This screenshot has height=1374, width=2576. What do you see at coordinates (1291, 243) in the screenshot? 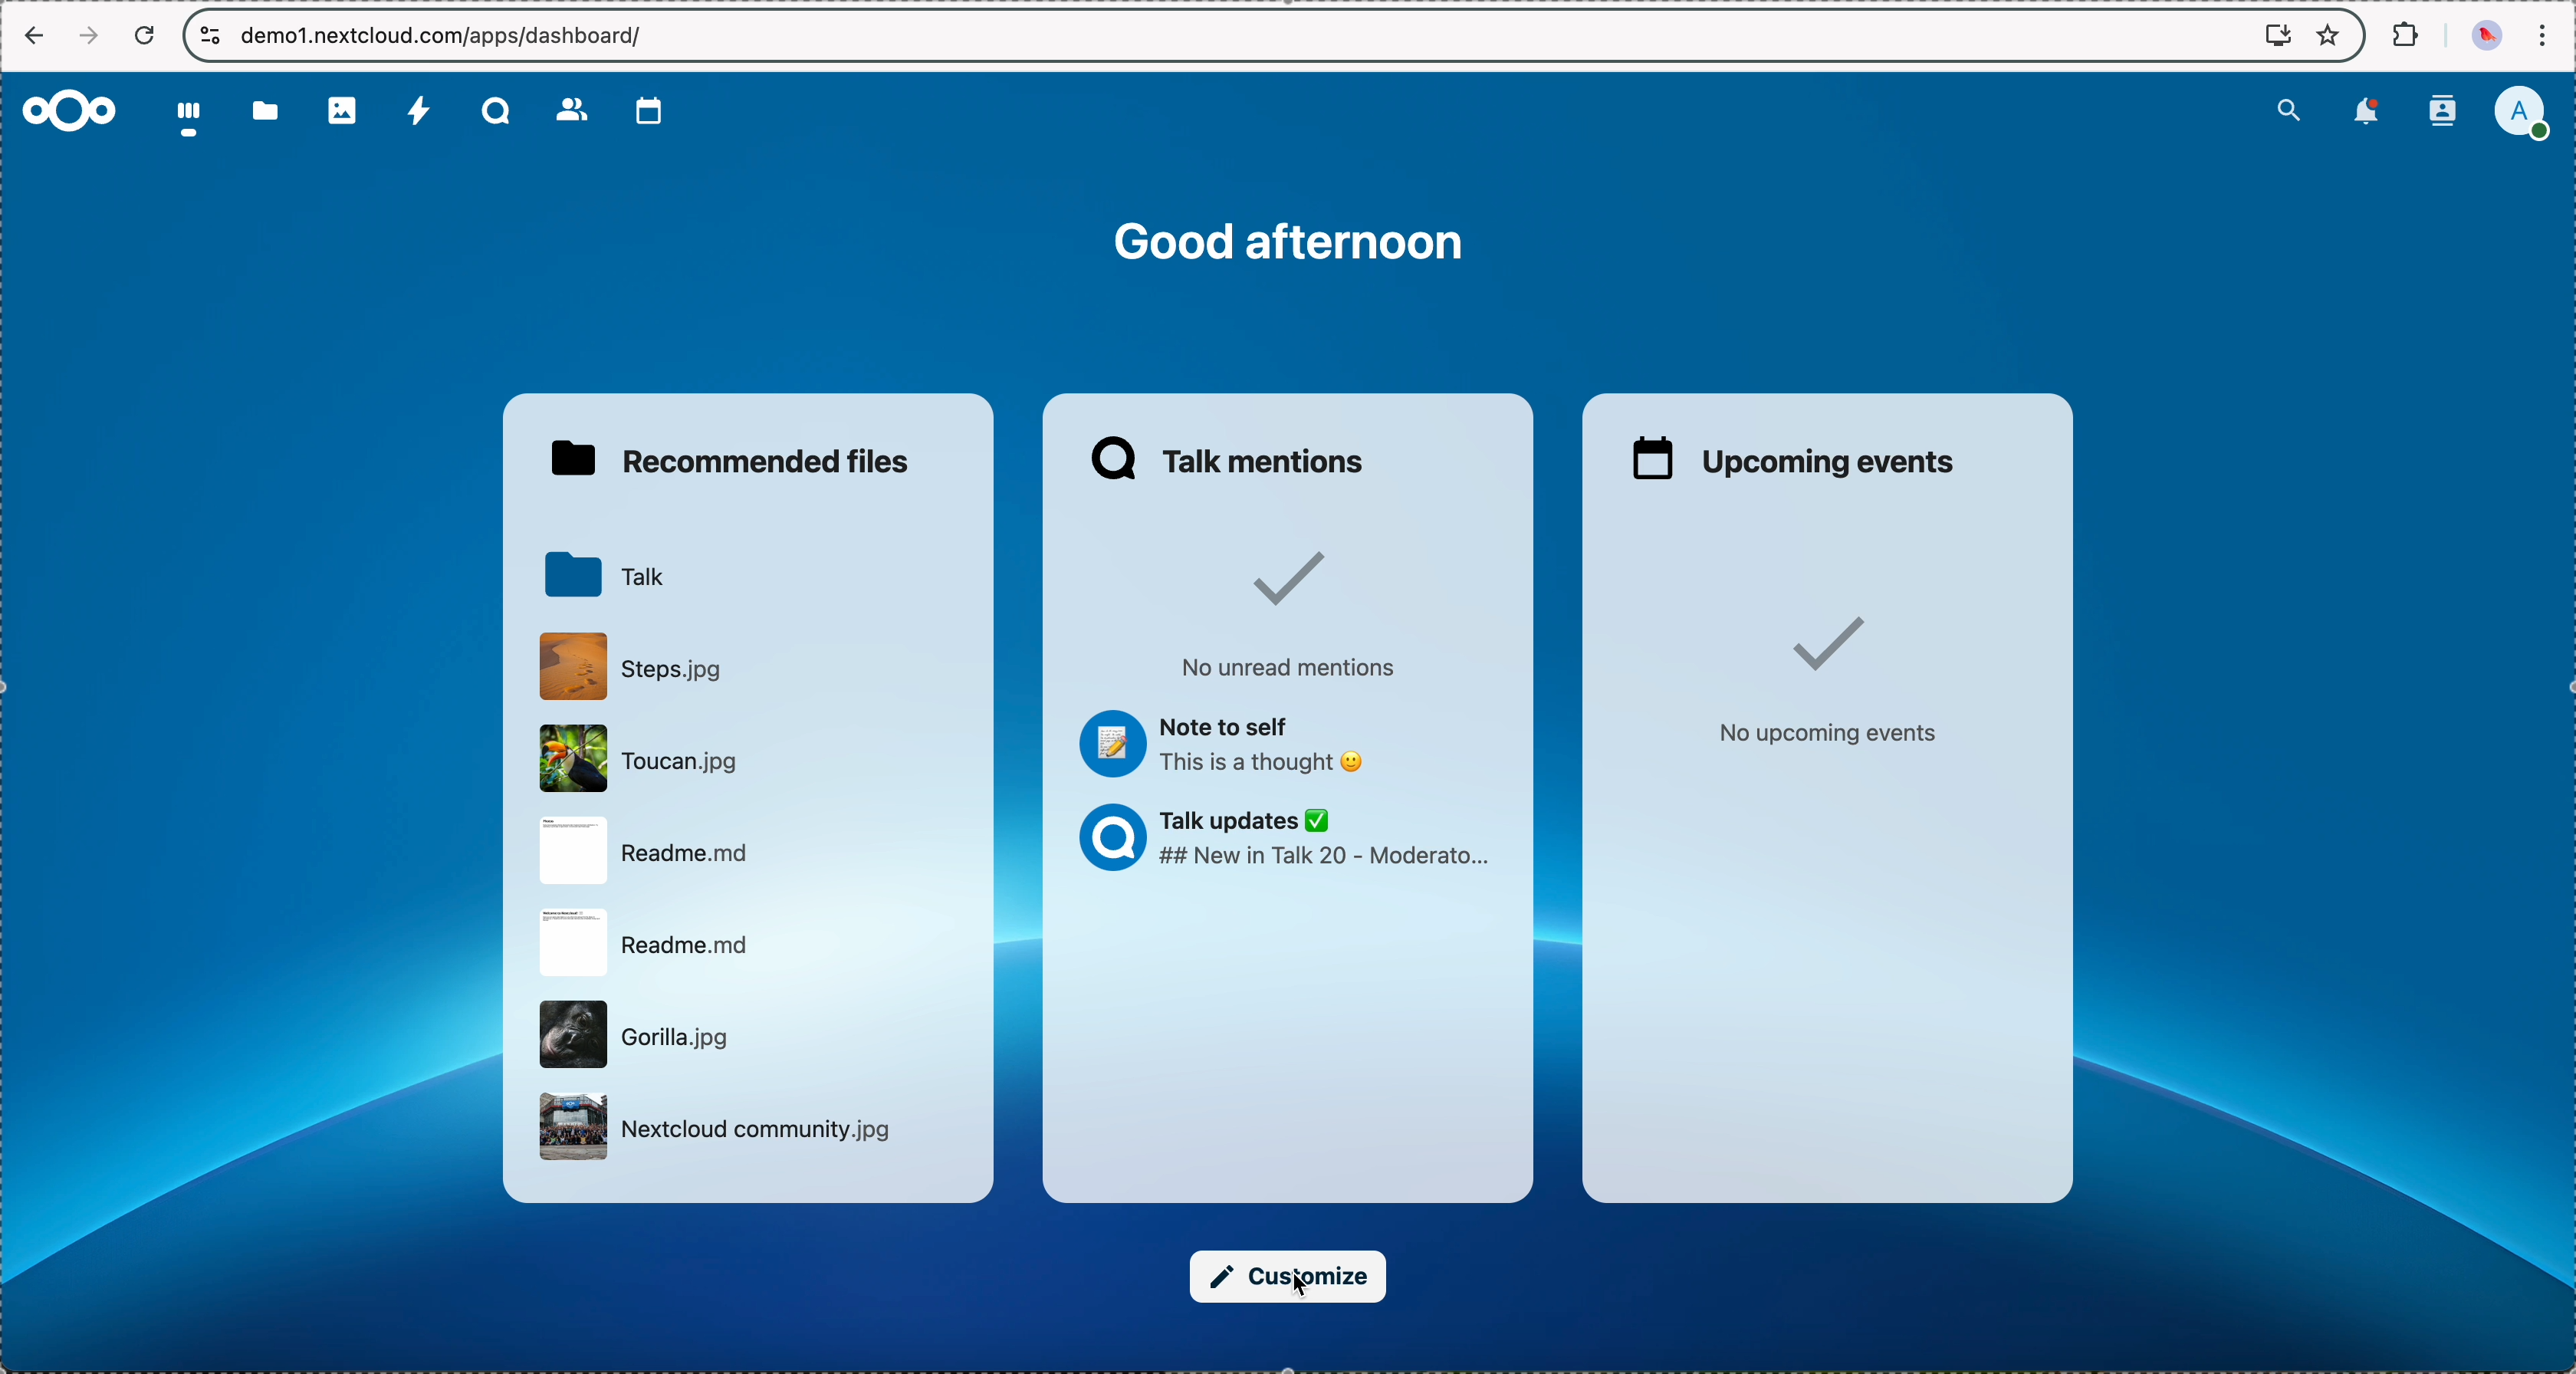
I see `good afternoon` at bounding box center [1291, 243].